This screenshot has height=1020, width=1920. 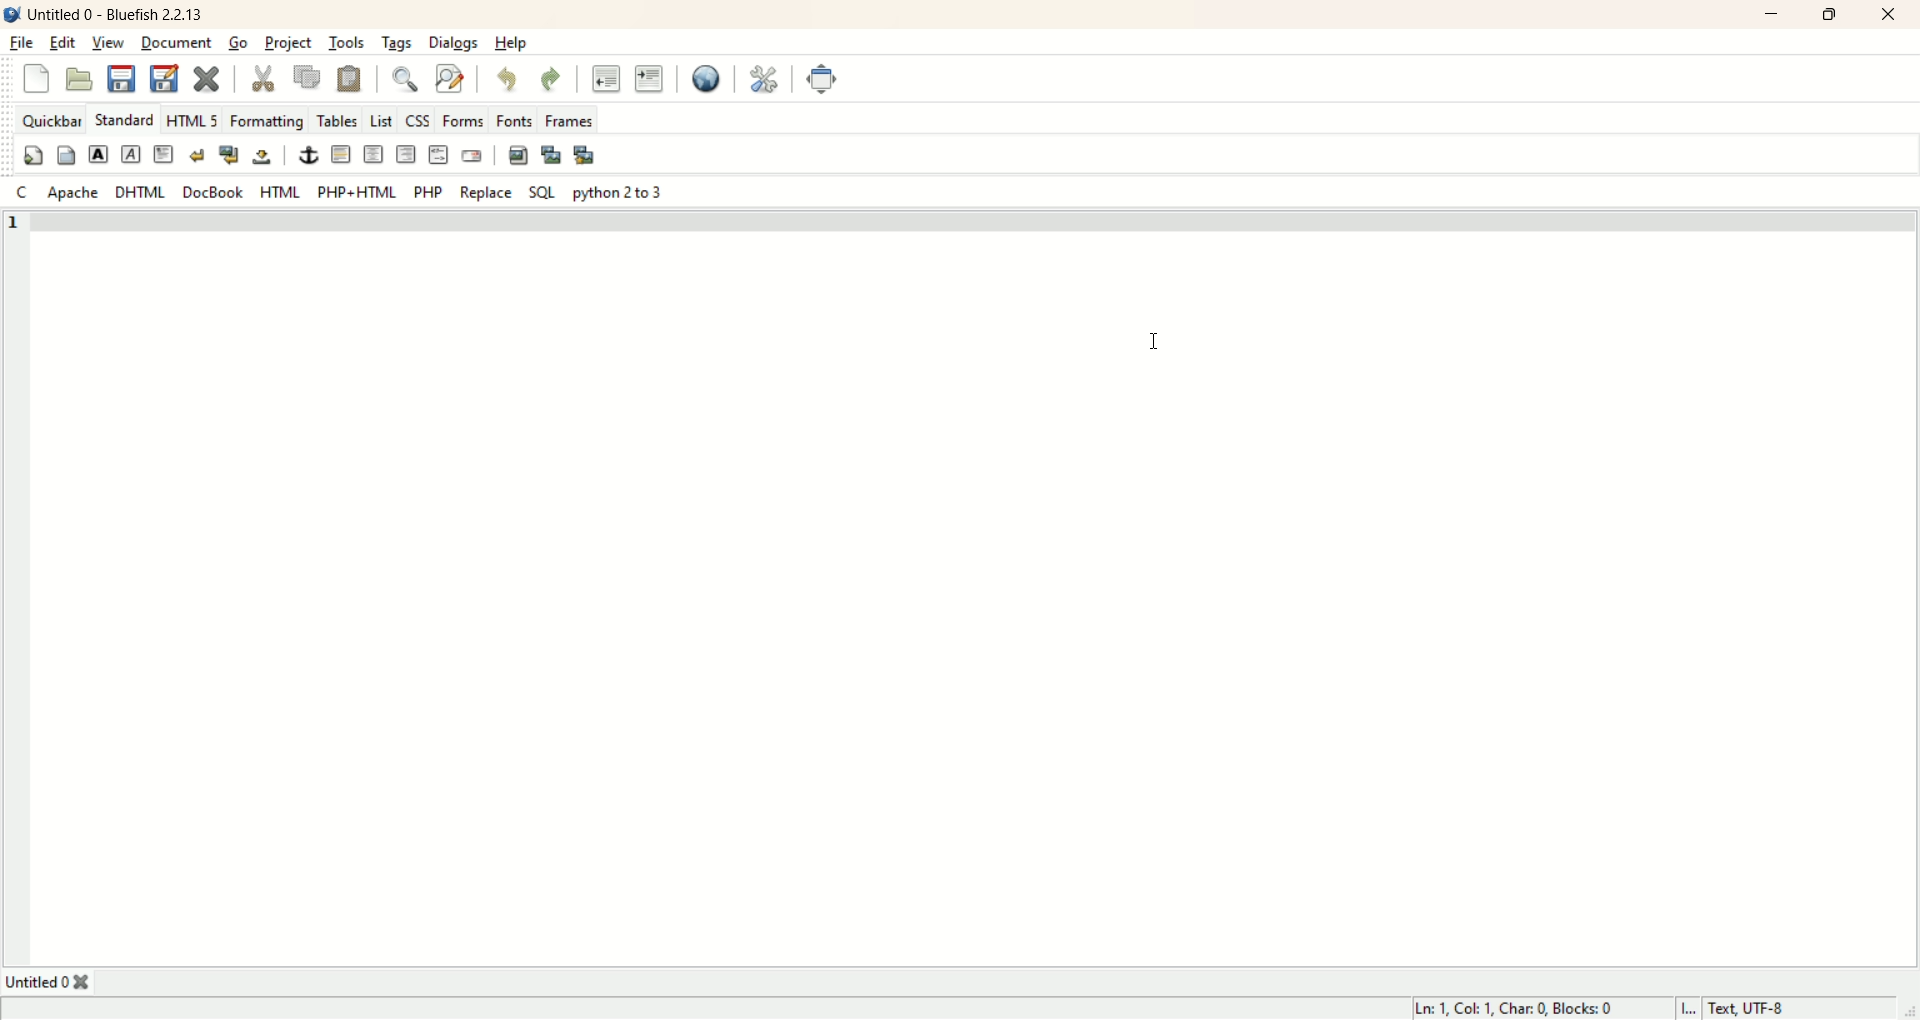 I want to click on replace, so click(x=487, y=194).